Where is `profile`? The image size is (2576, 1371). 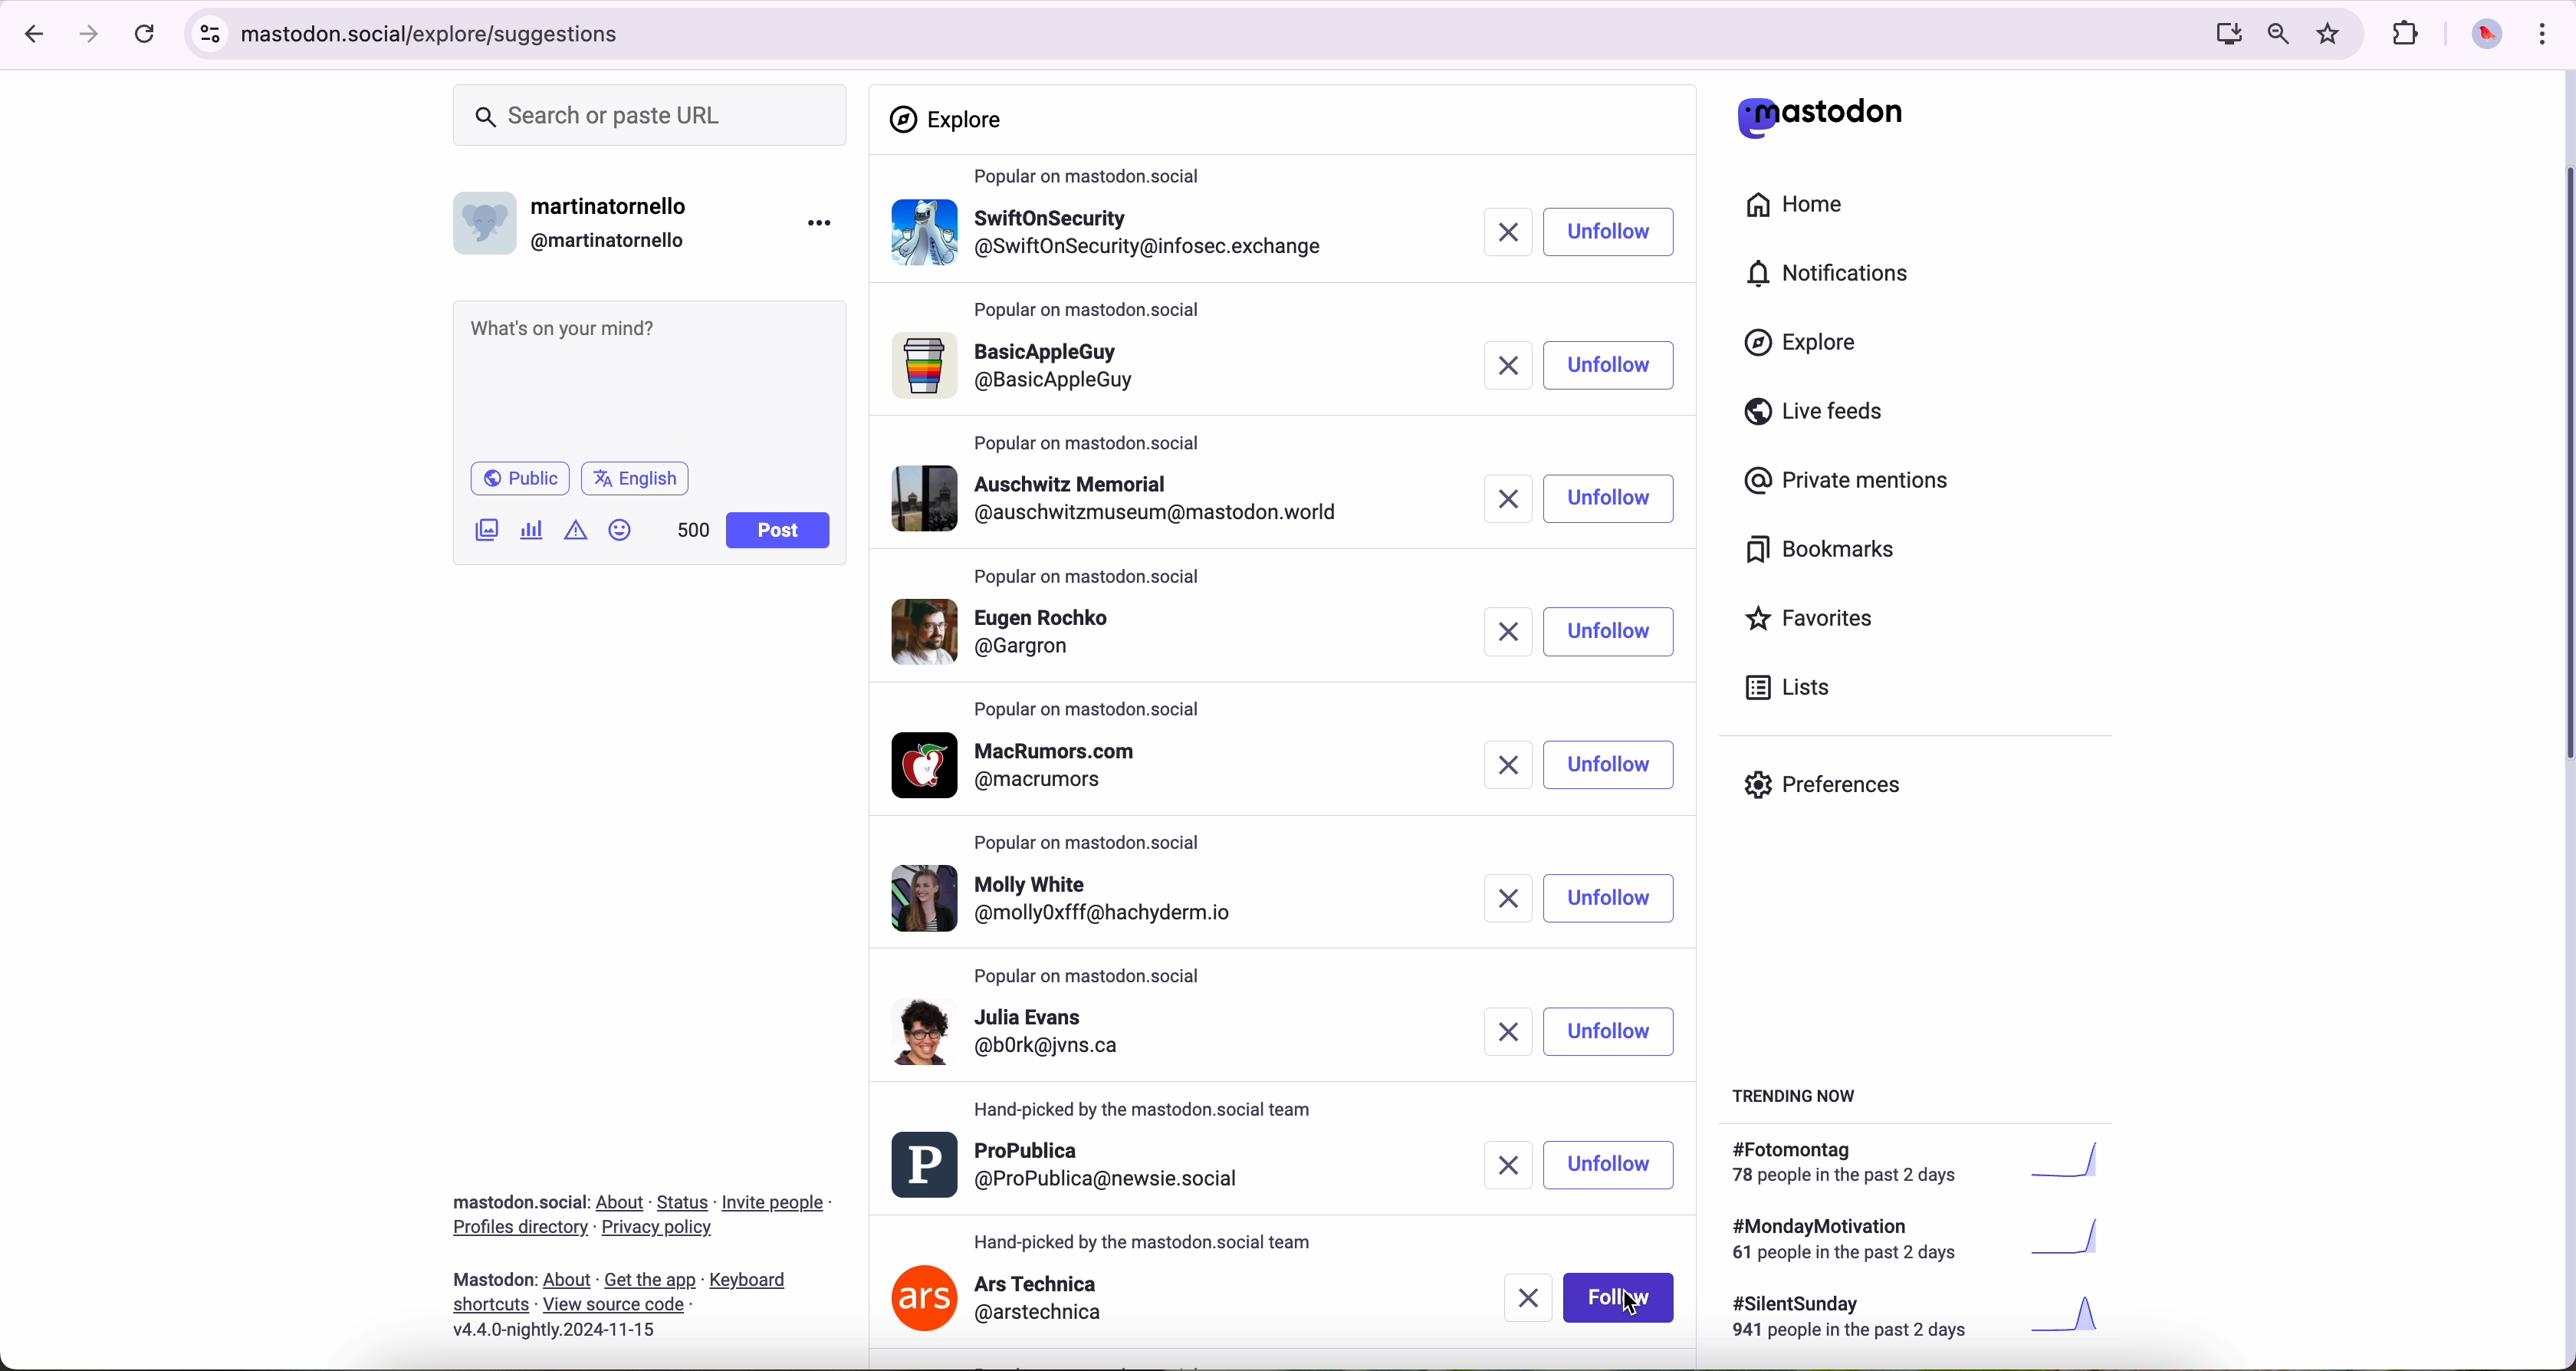
profile is located at coordinates (1067, 897).